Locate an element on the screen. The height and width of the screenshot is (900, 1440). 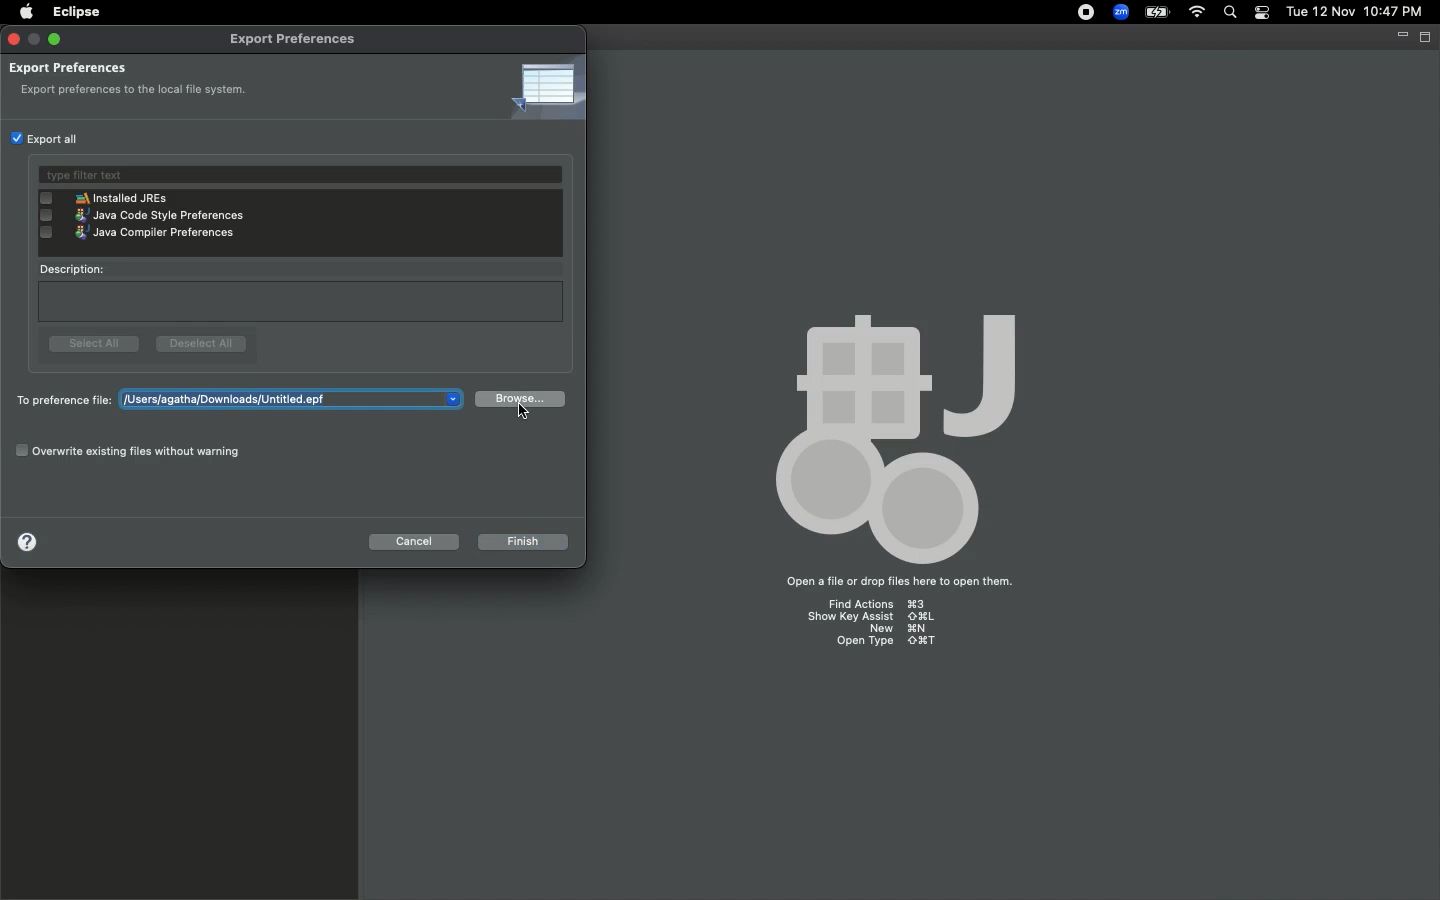
Eclipse is located at coordinates (78, 12).